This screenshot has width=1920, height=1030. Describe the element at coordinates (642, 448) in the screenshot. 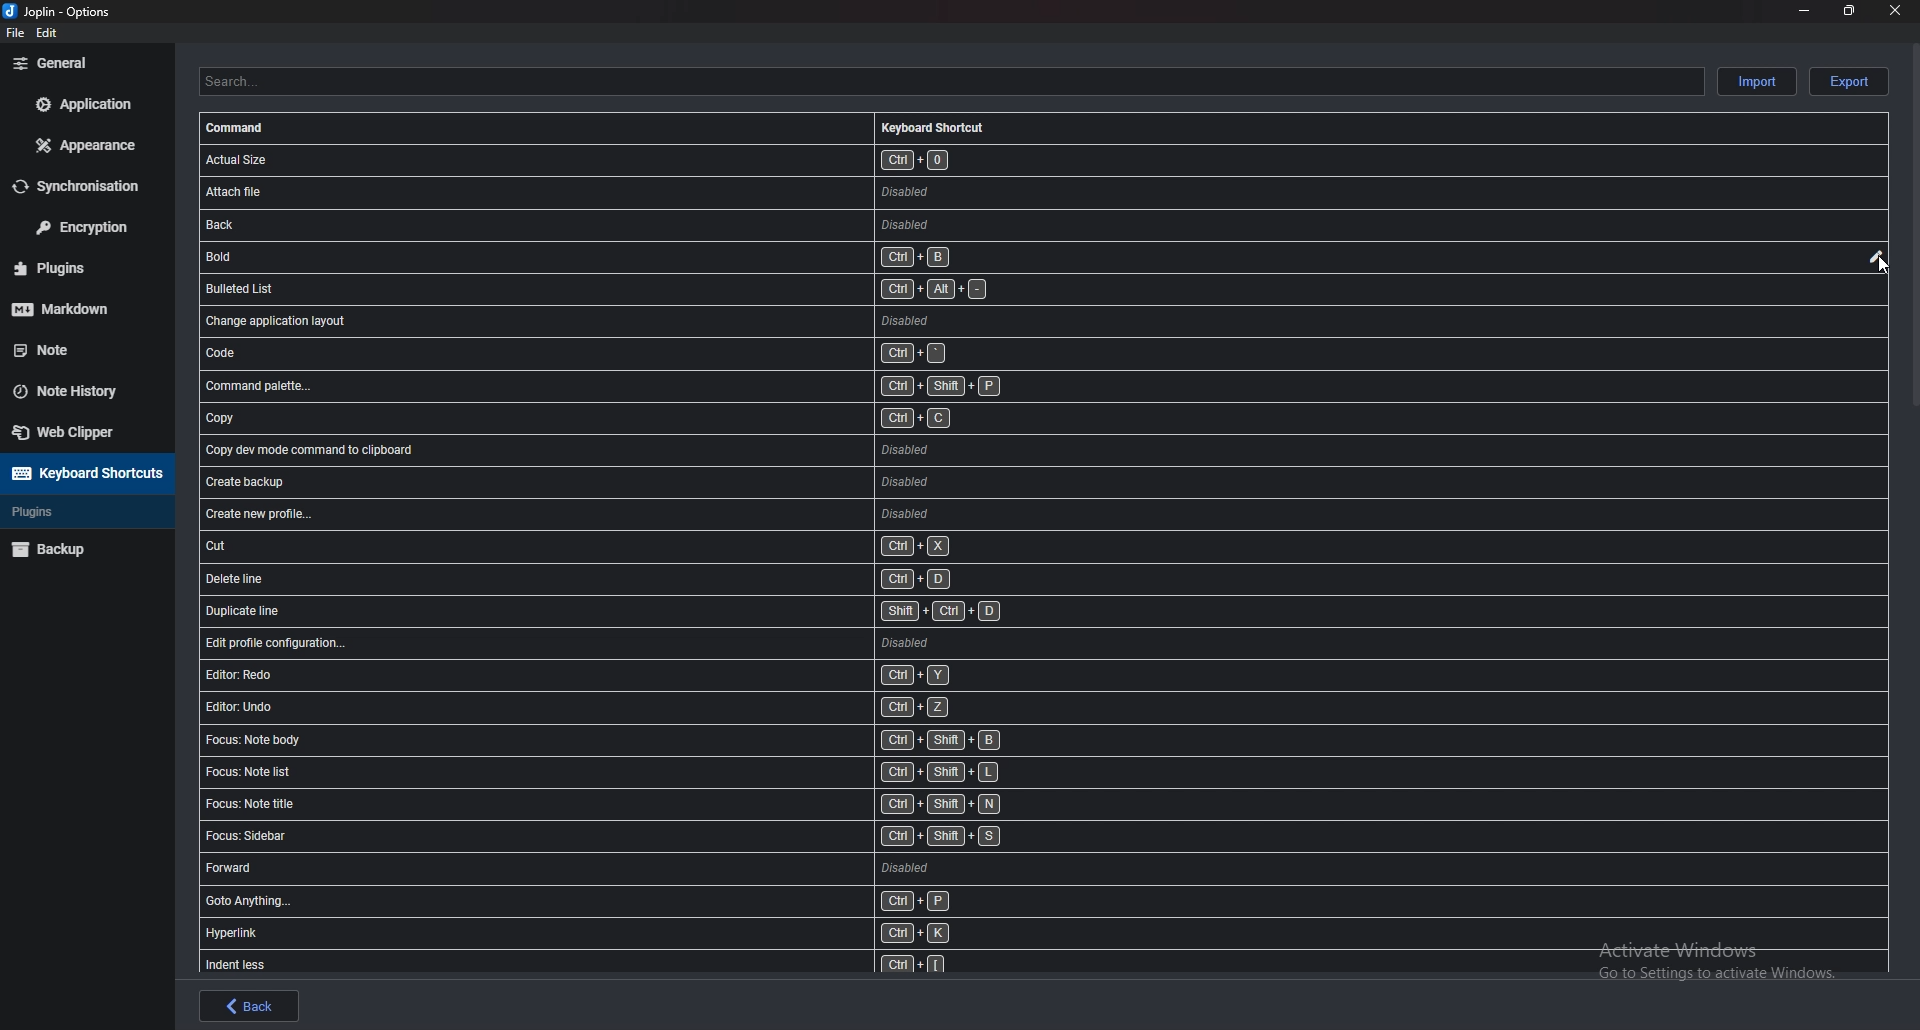

I see `shortcut` at that location.